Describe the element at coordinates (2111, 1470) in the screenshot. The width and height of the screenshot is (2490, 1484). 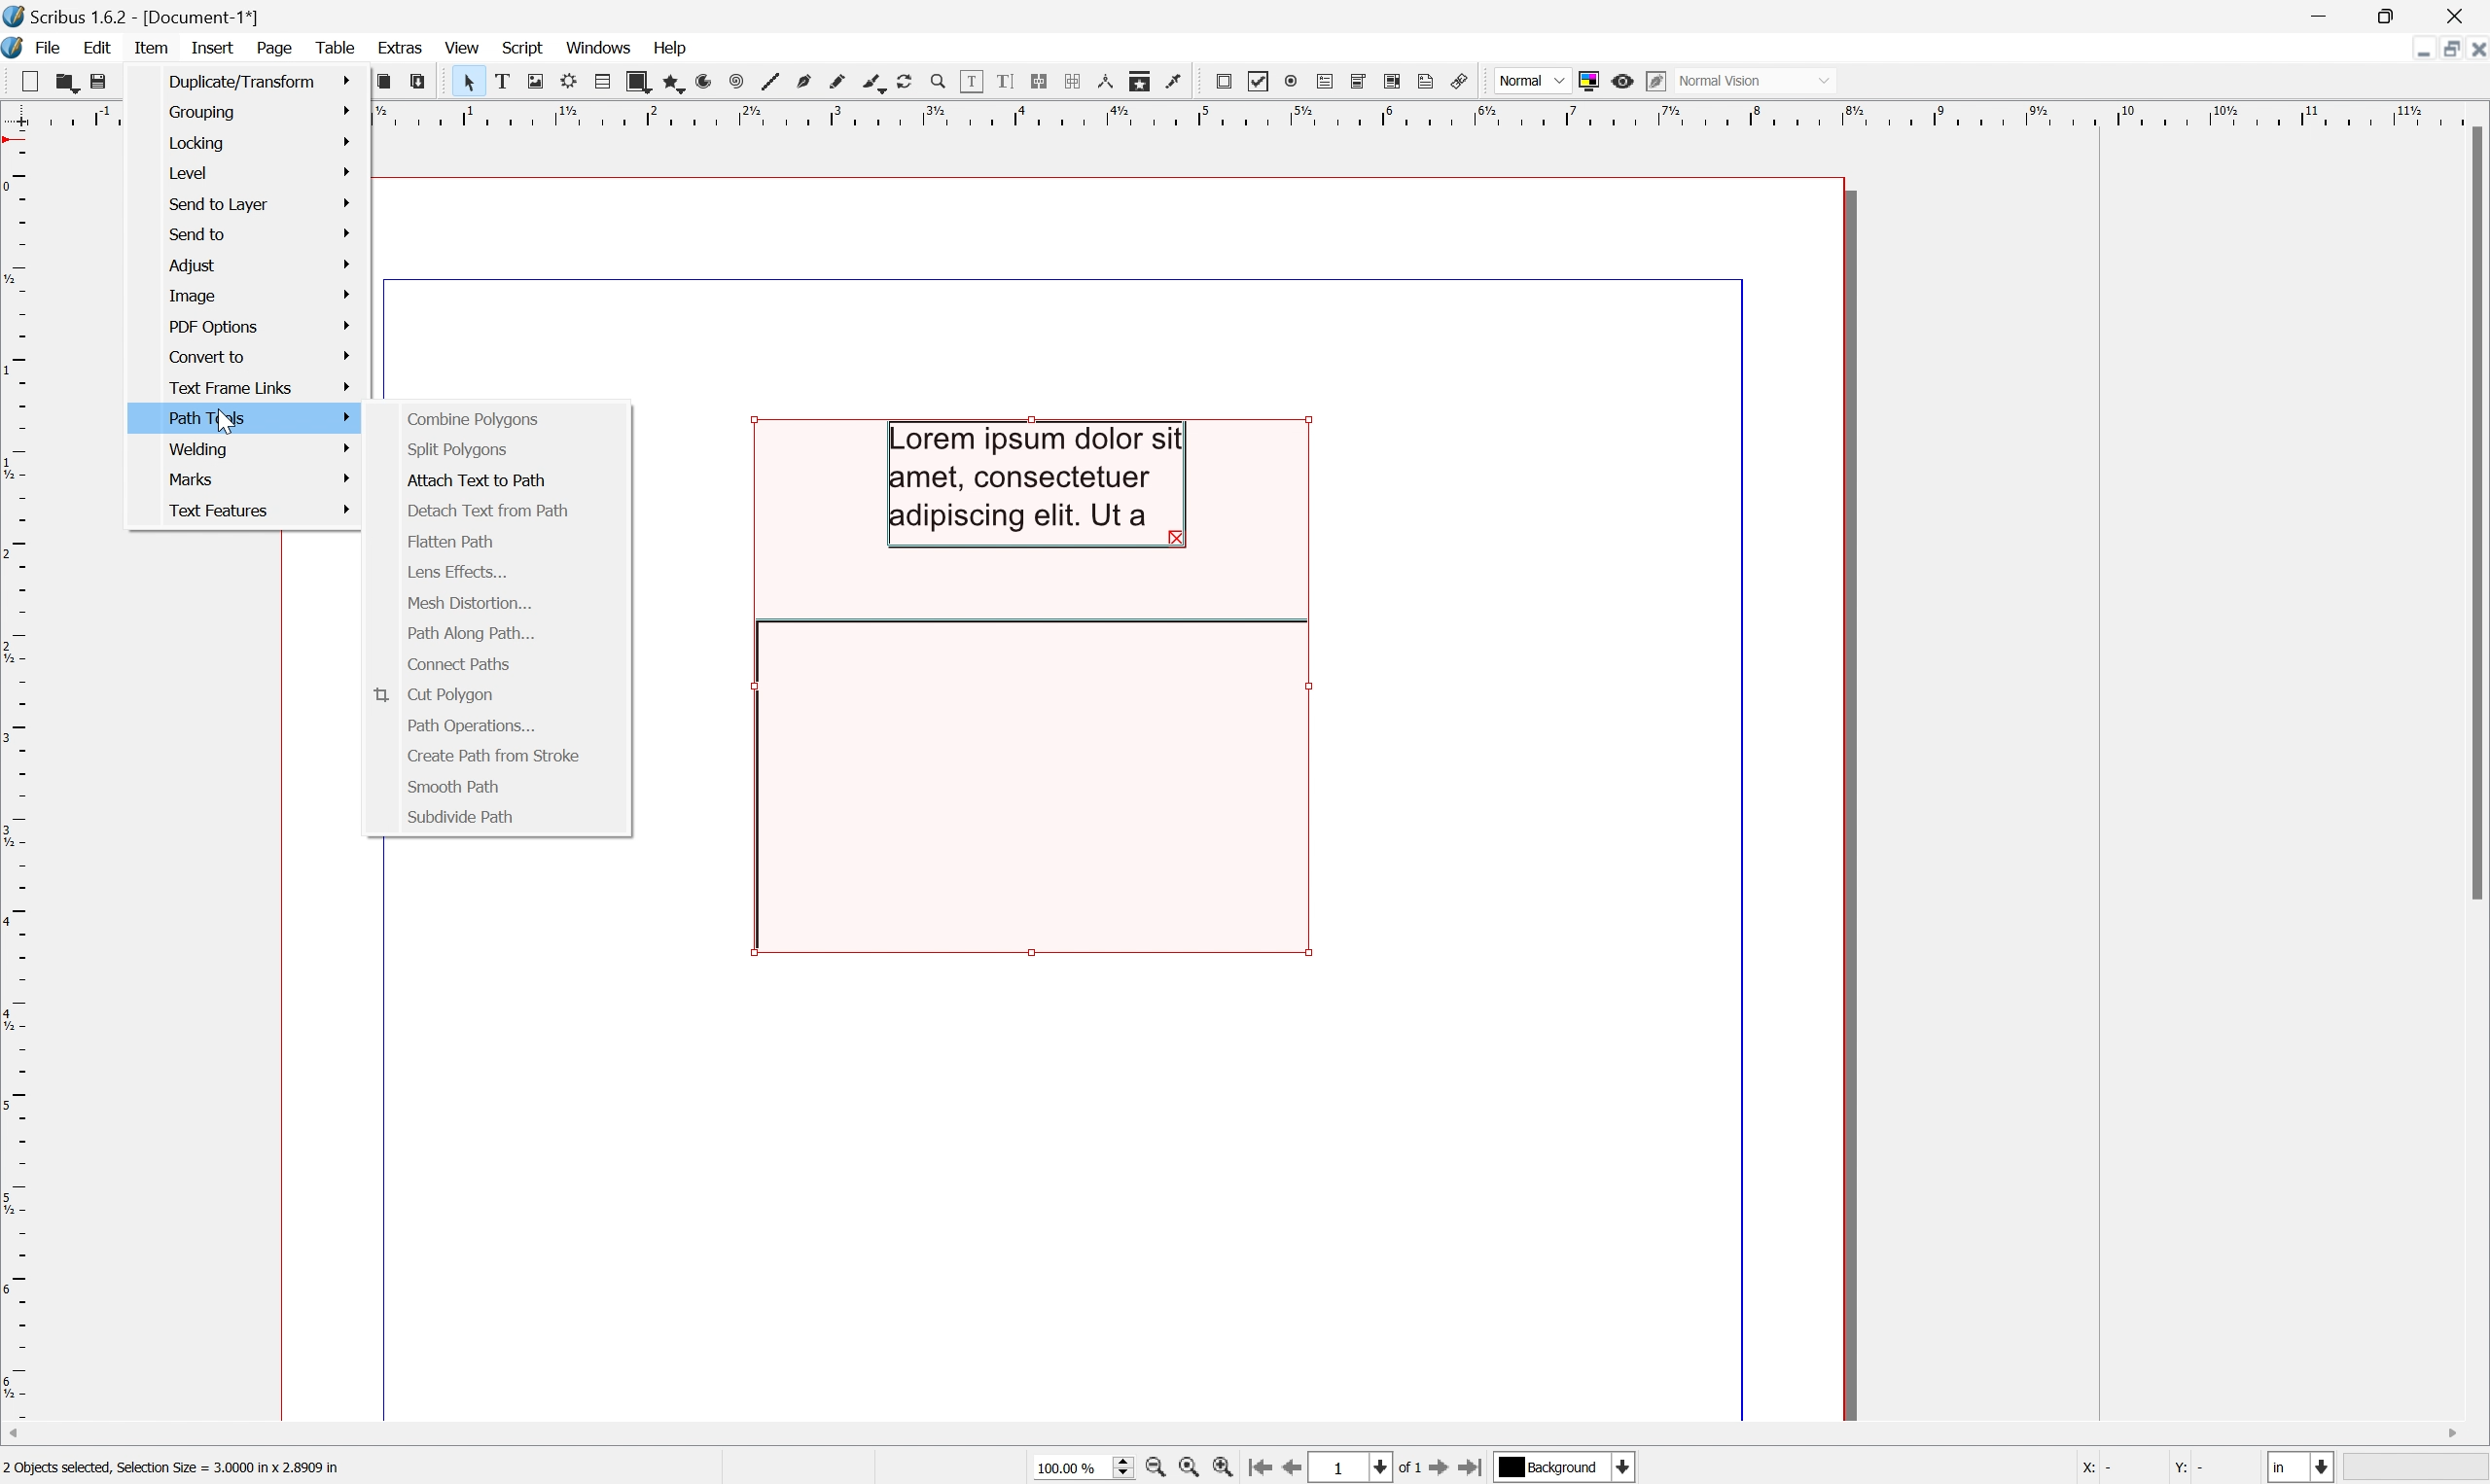
I see `X: 4.0238` at that location.